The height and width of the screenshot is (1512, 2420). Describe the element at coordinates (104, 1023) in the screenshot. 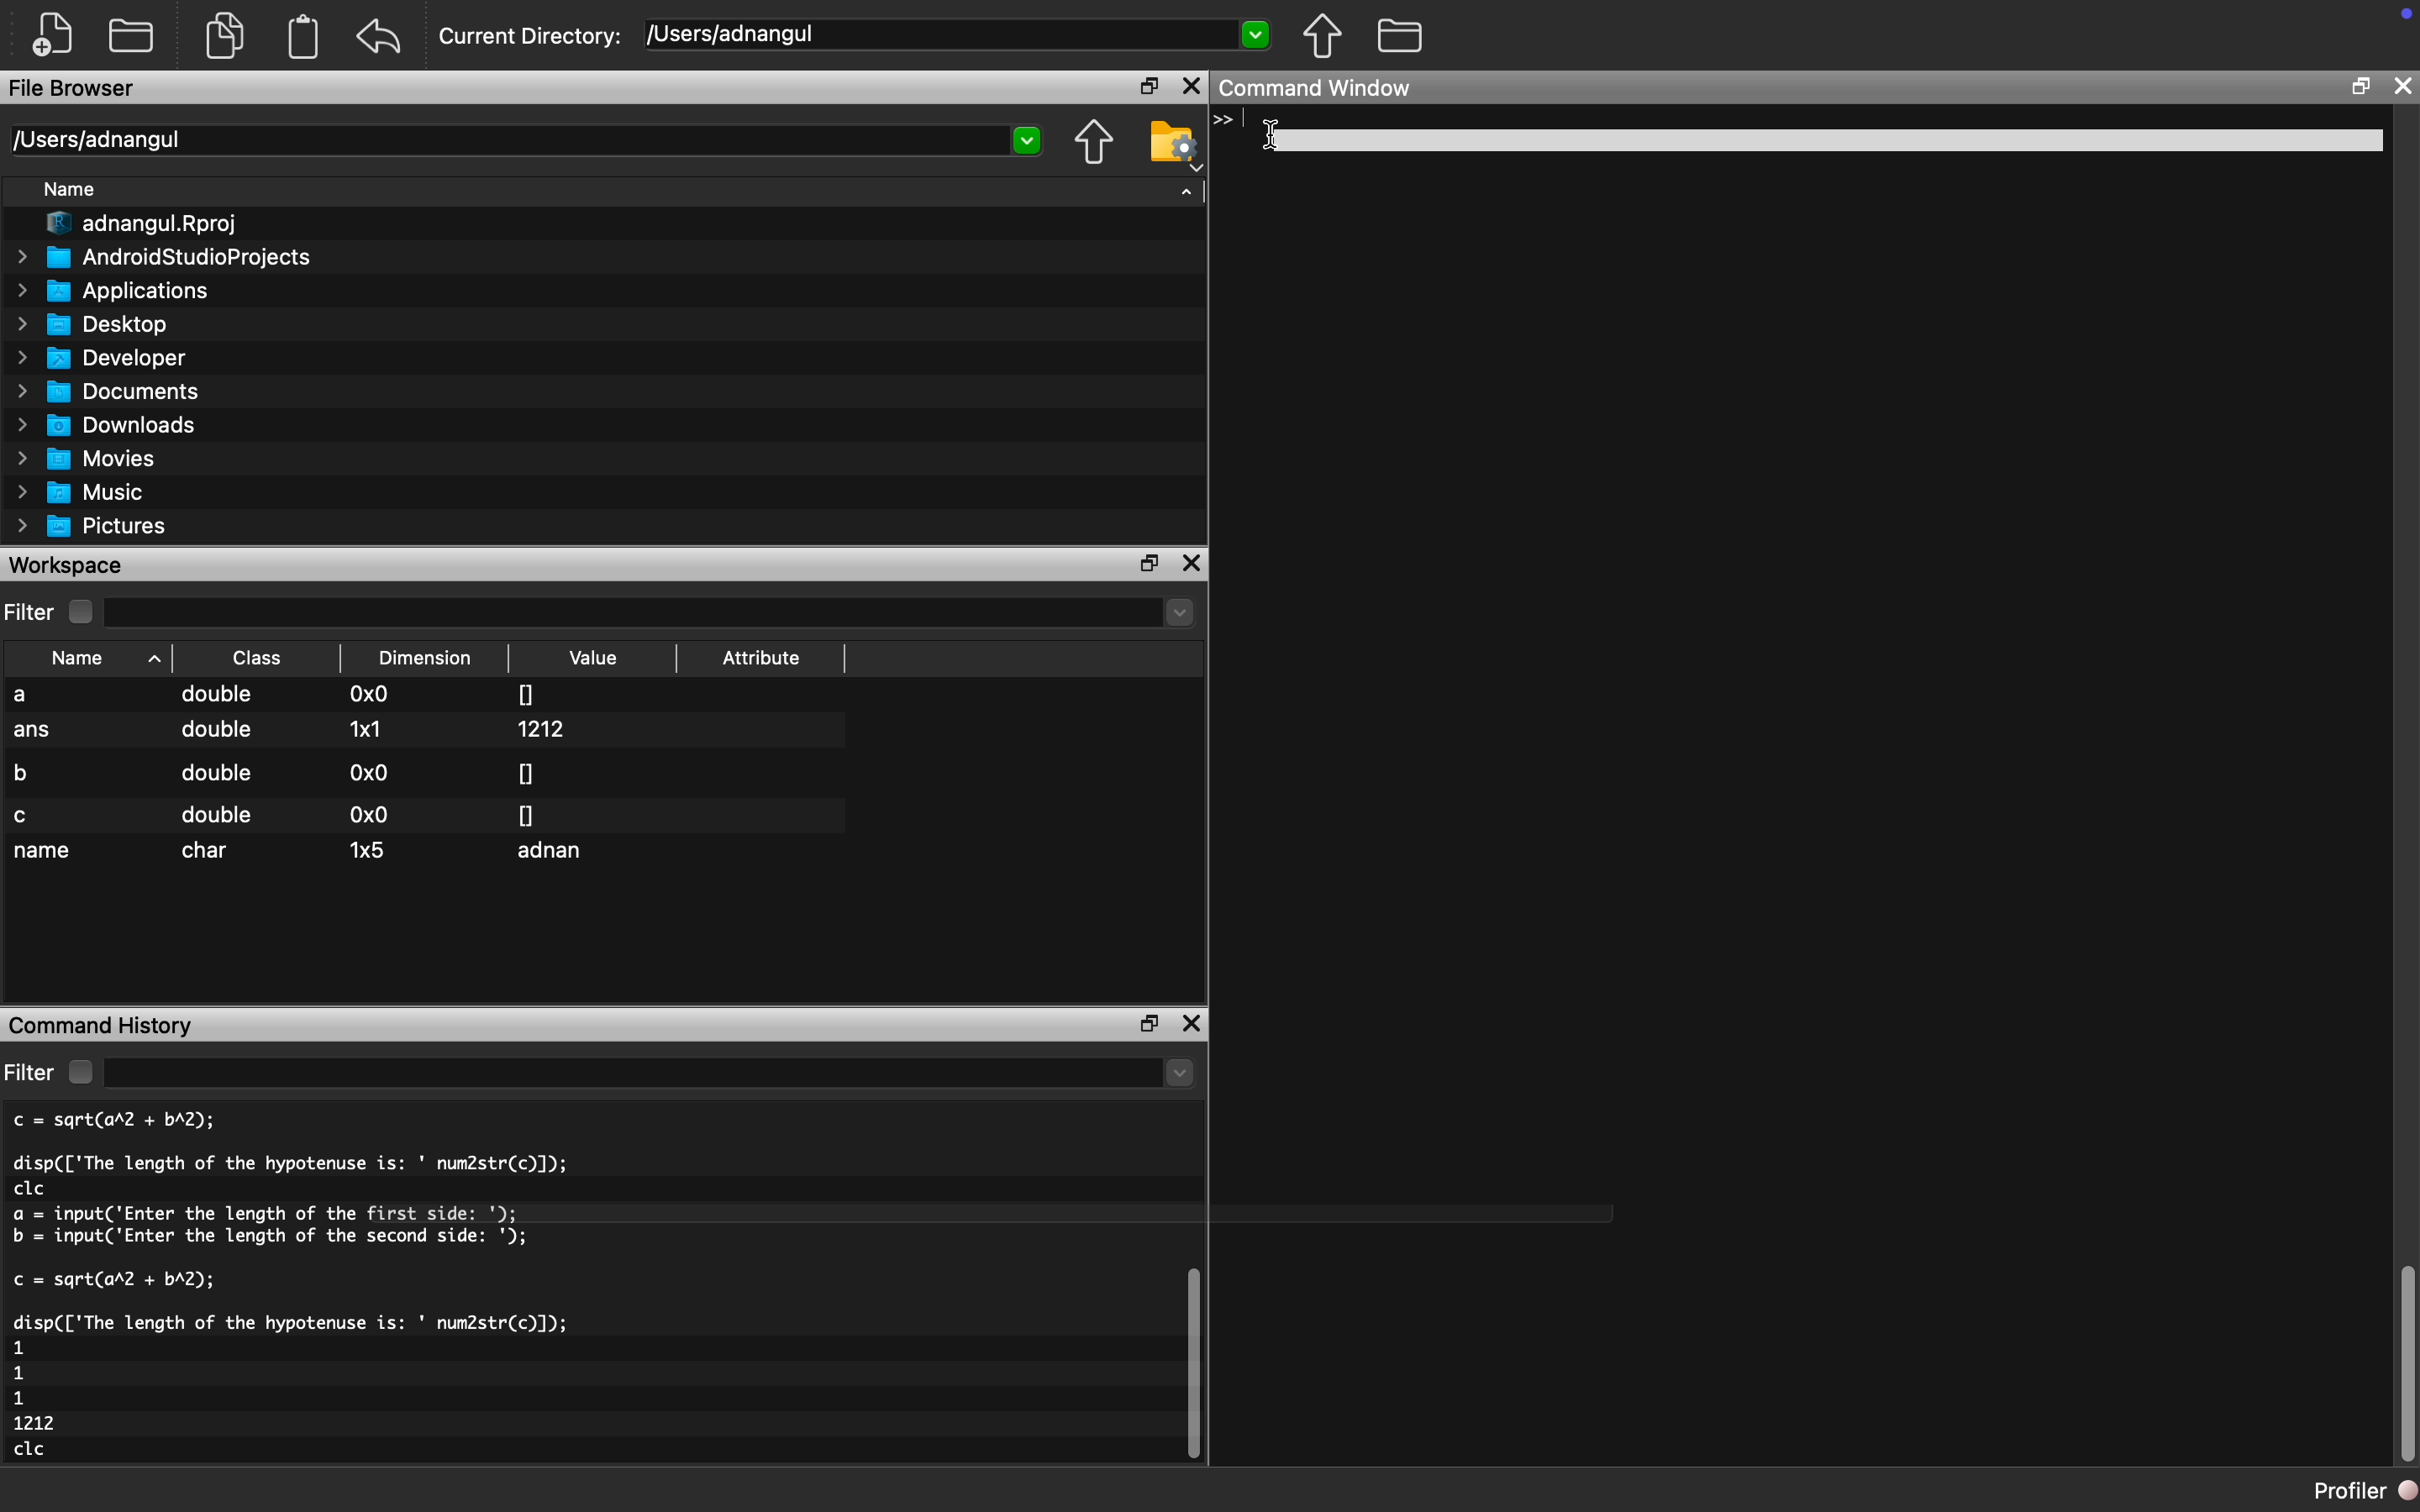

I see `Command History` at that location.